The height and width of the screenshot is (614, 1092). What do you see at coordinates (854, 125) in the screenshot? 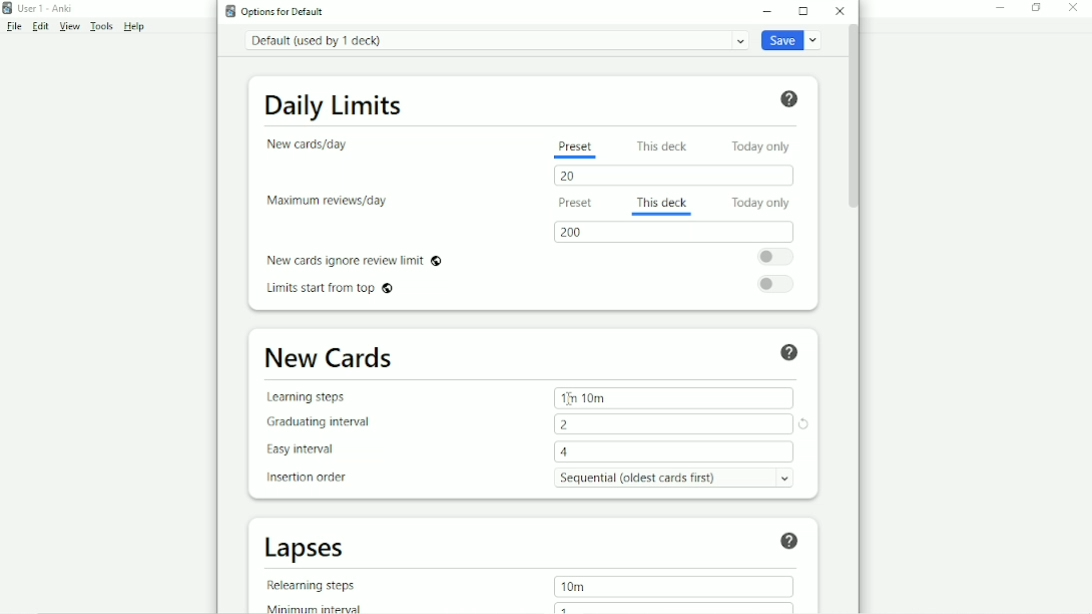
I see `Vertical scrollbar` at bounding box center [854, 125].